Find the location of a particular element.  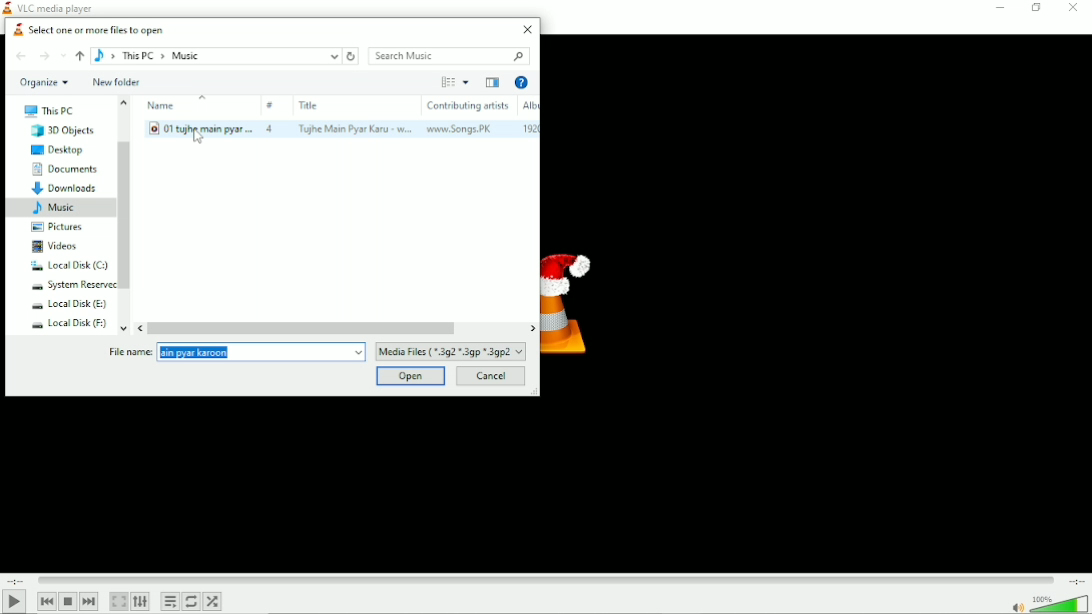

Local Disk (E:) is located at coordinates (66, 305).